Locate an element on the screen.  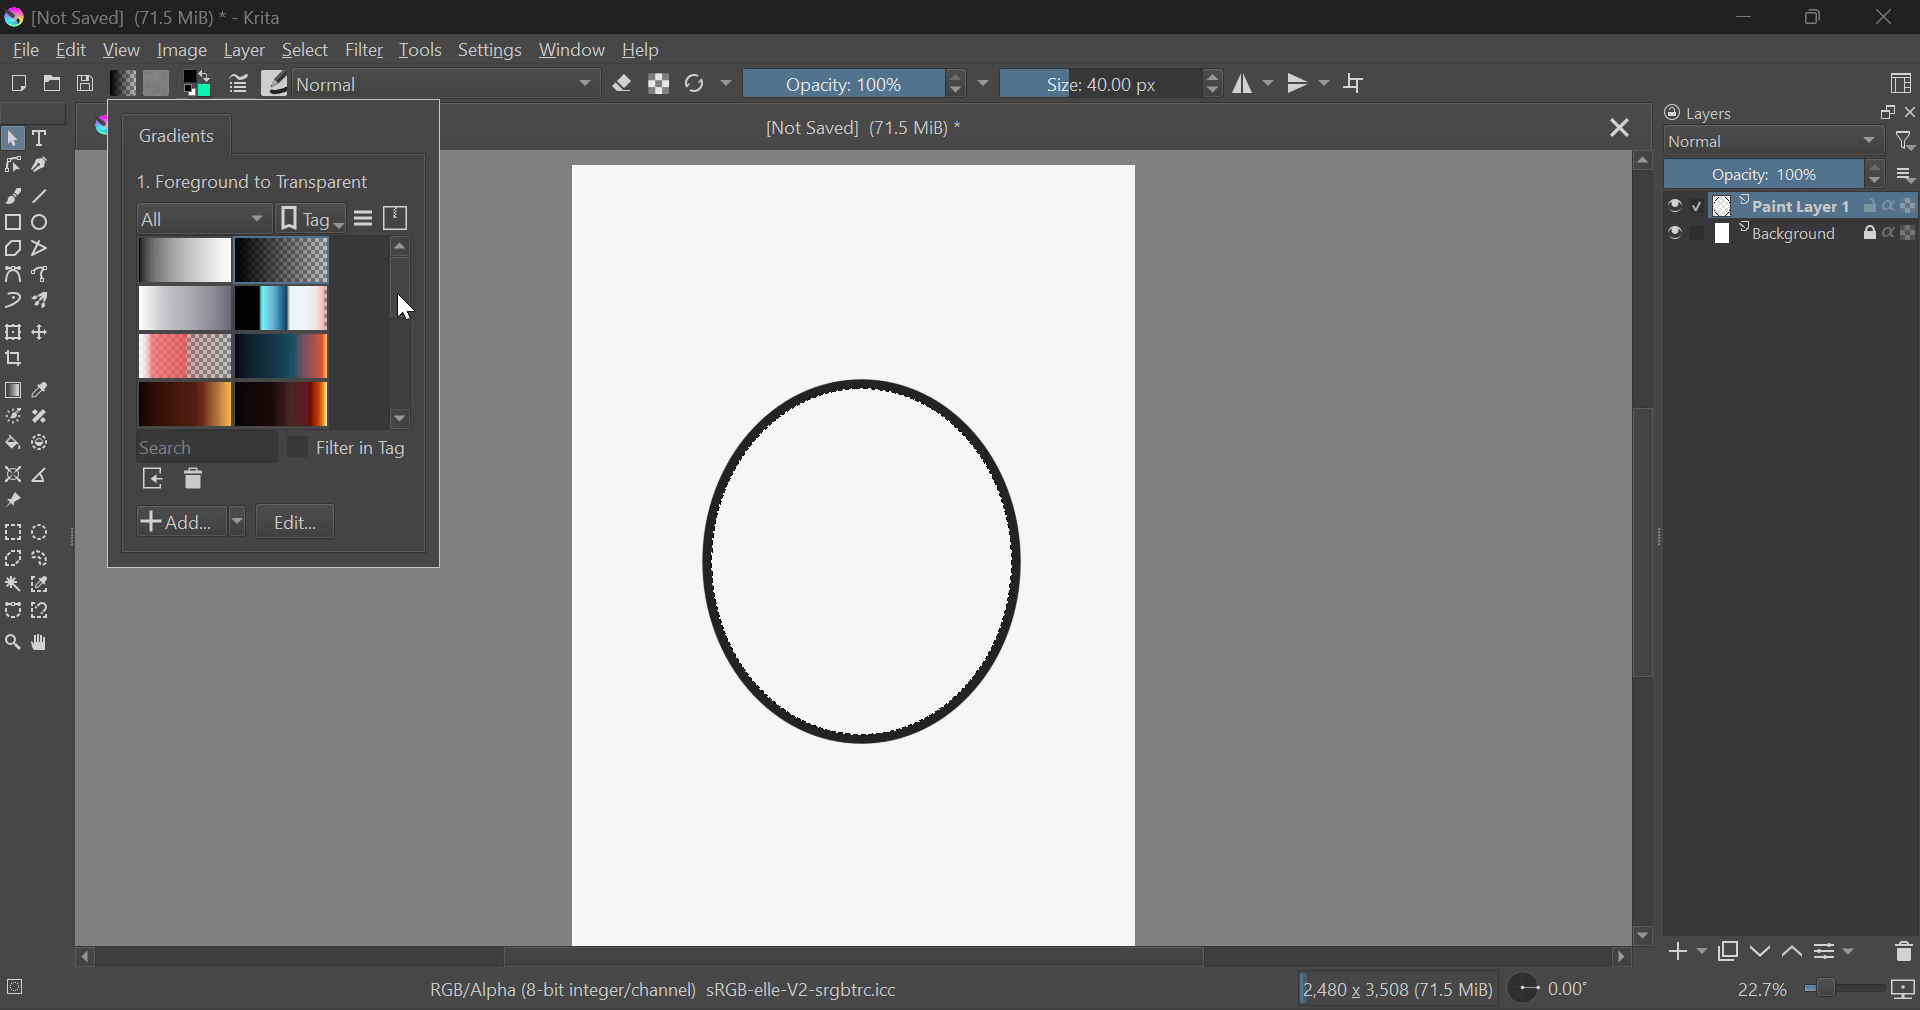
Open is located at coordinates (52, 84).